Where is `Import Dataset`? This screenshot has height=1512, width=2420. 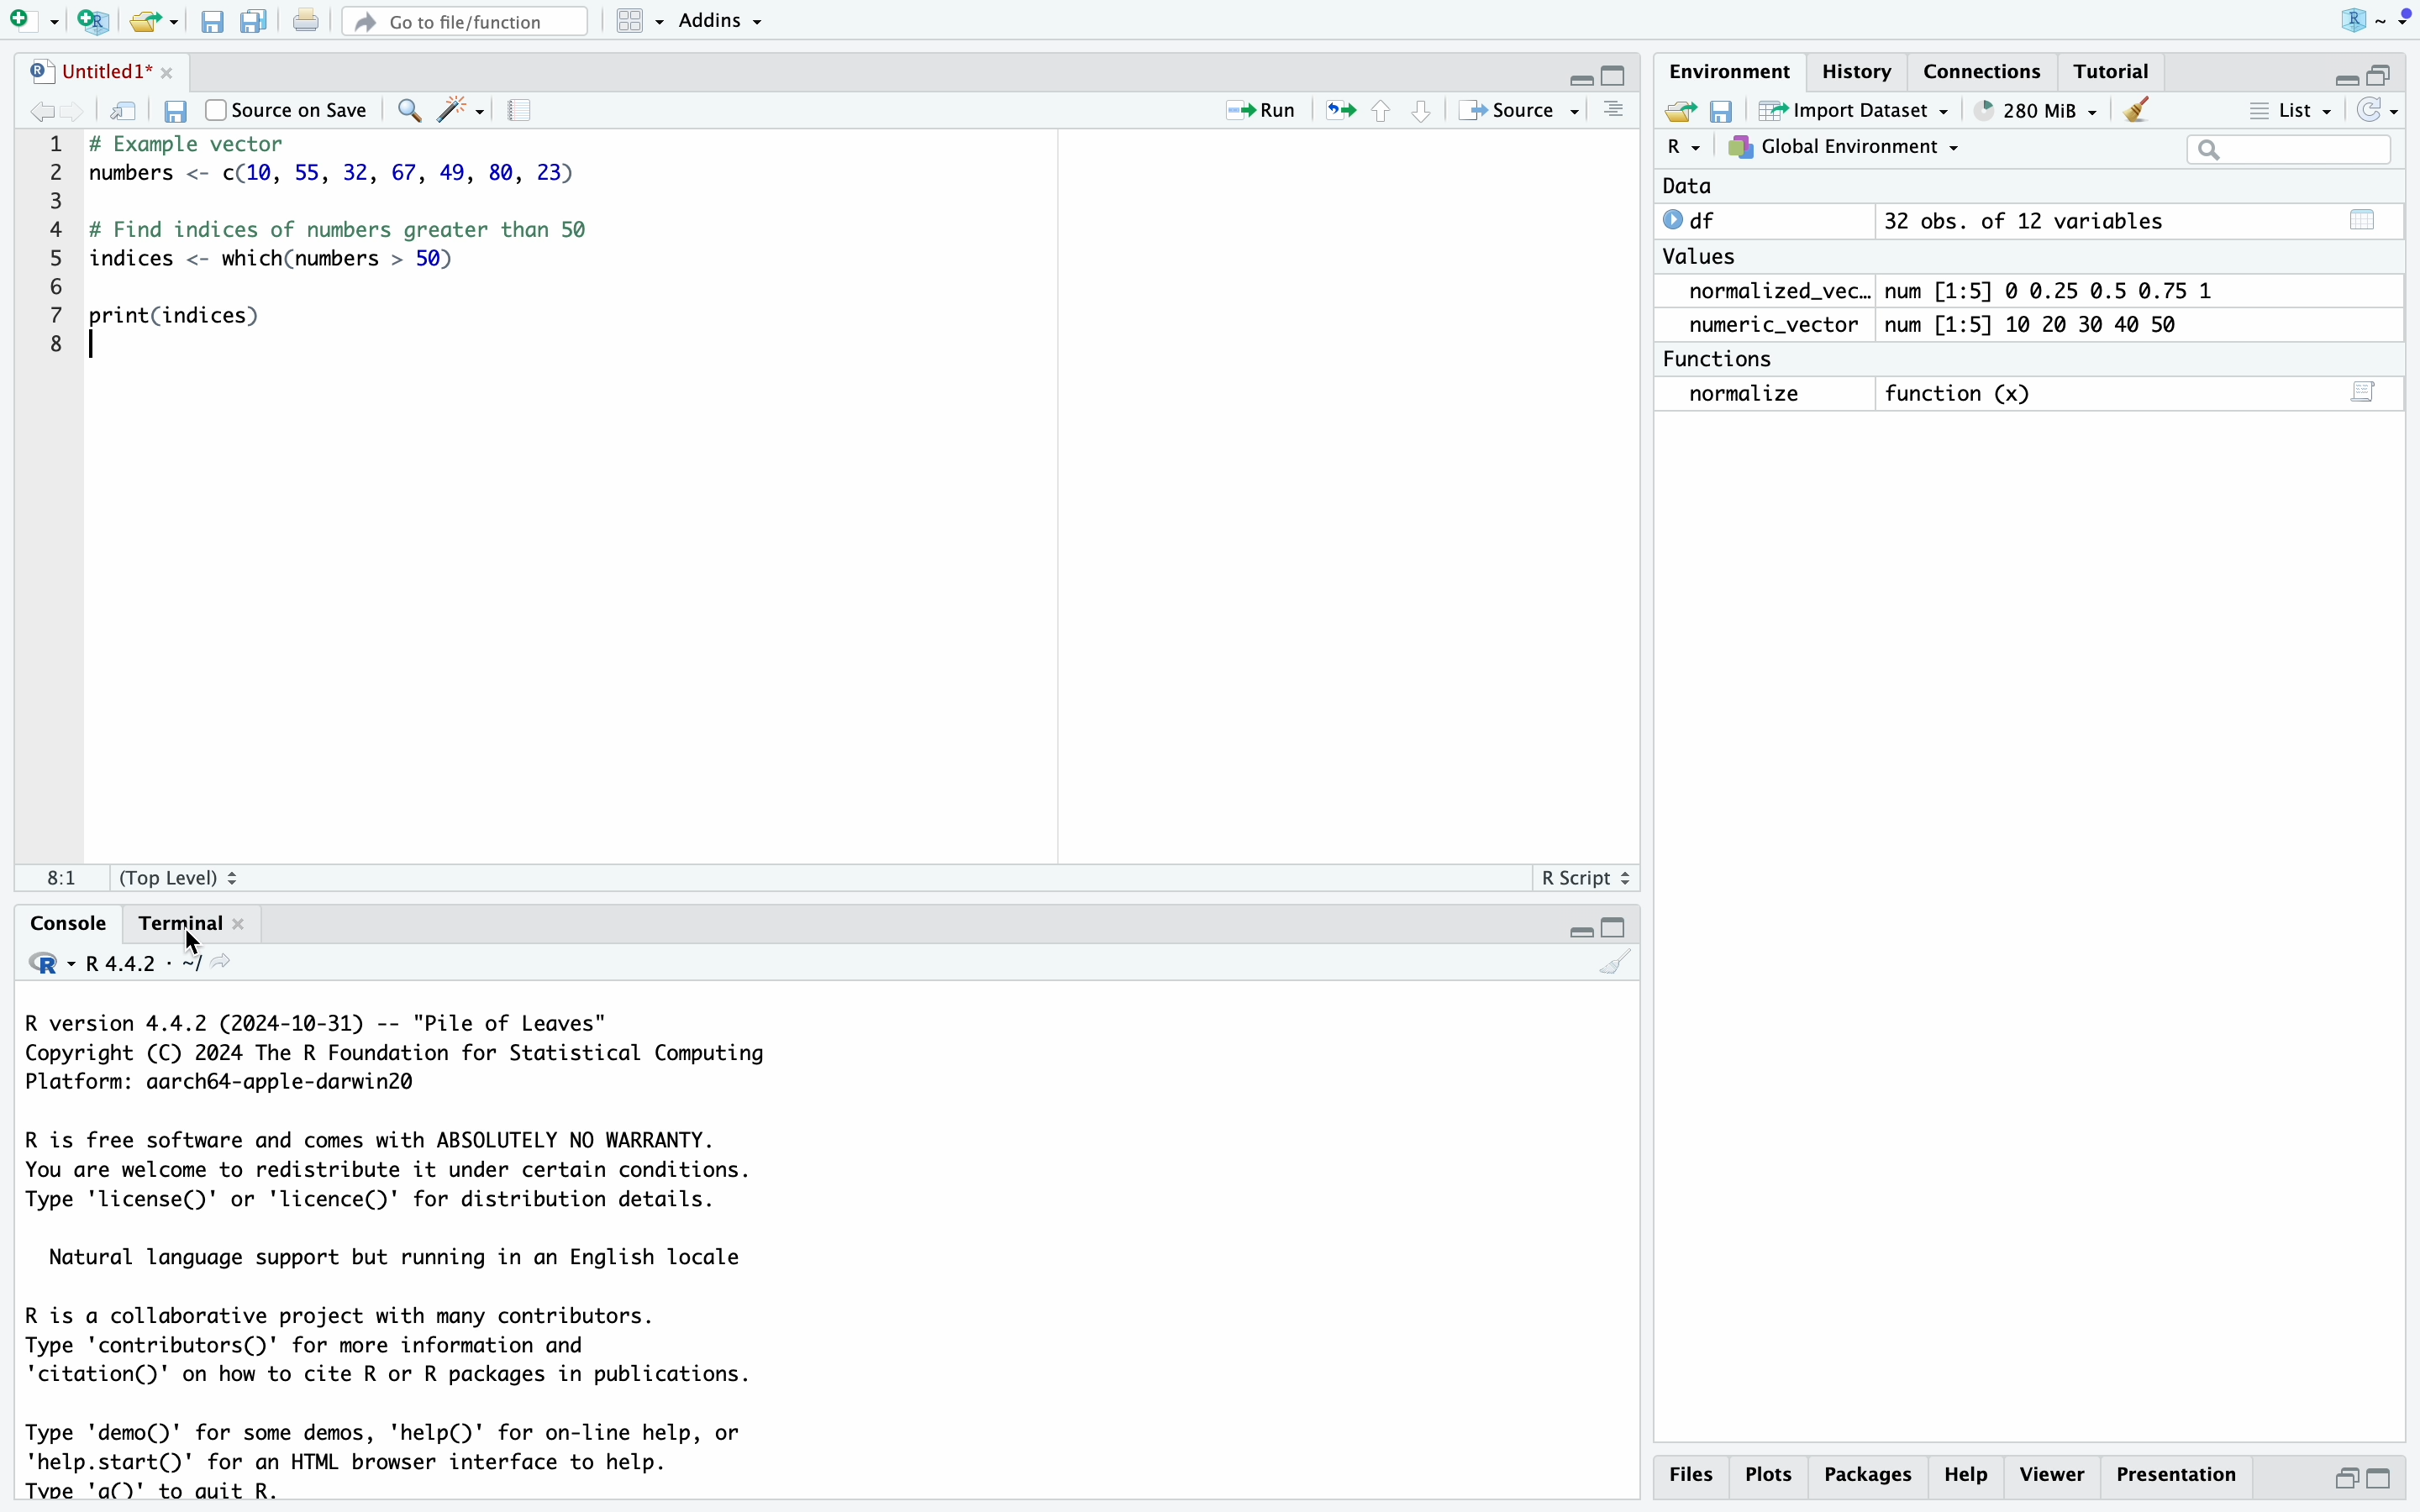
Import Dataset is located at coordinates (1849, 112).